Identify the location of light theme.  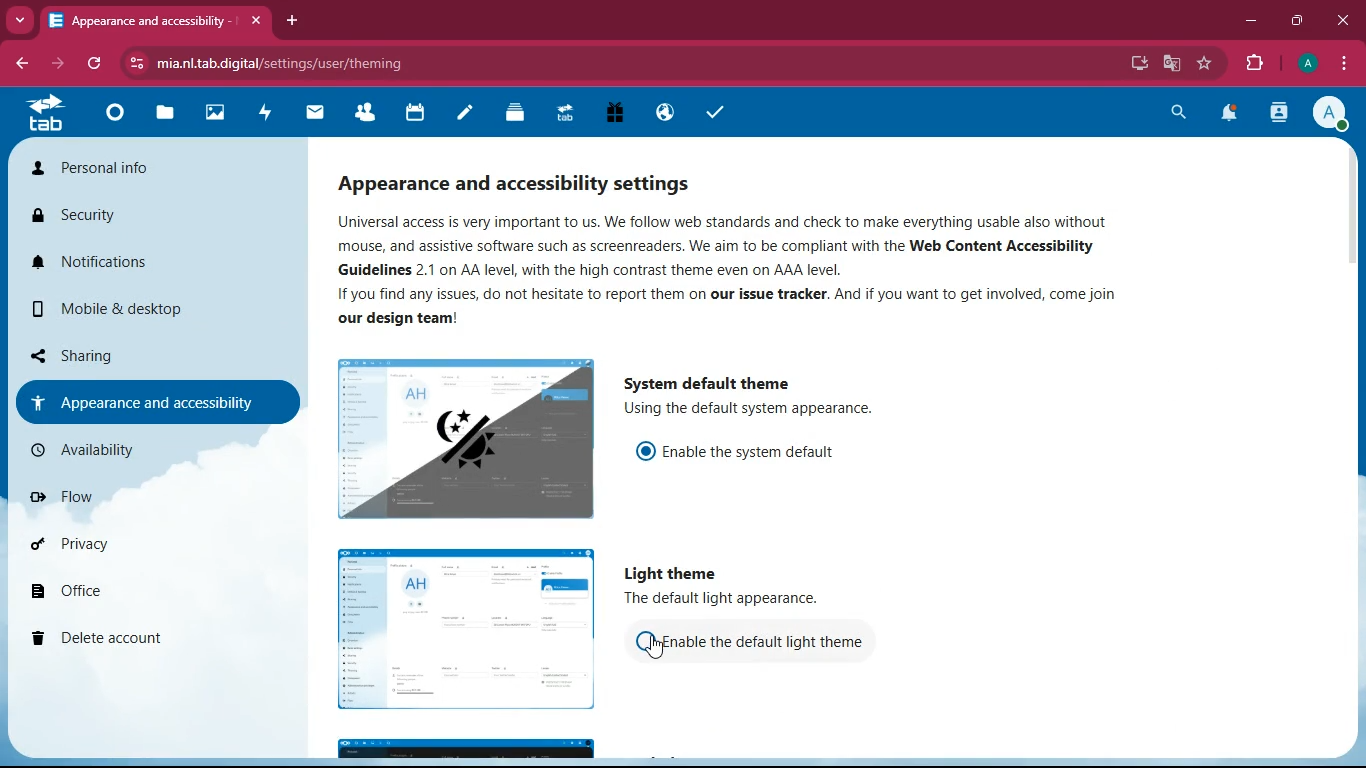
(675, 573).